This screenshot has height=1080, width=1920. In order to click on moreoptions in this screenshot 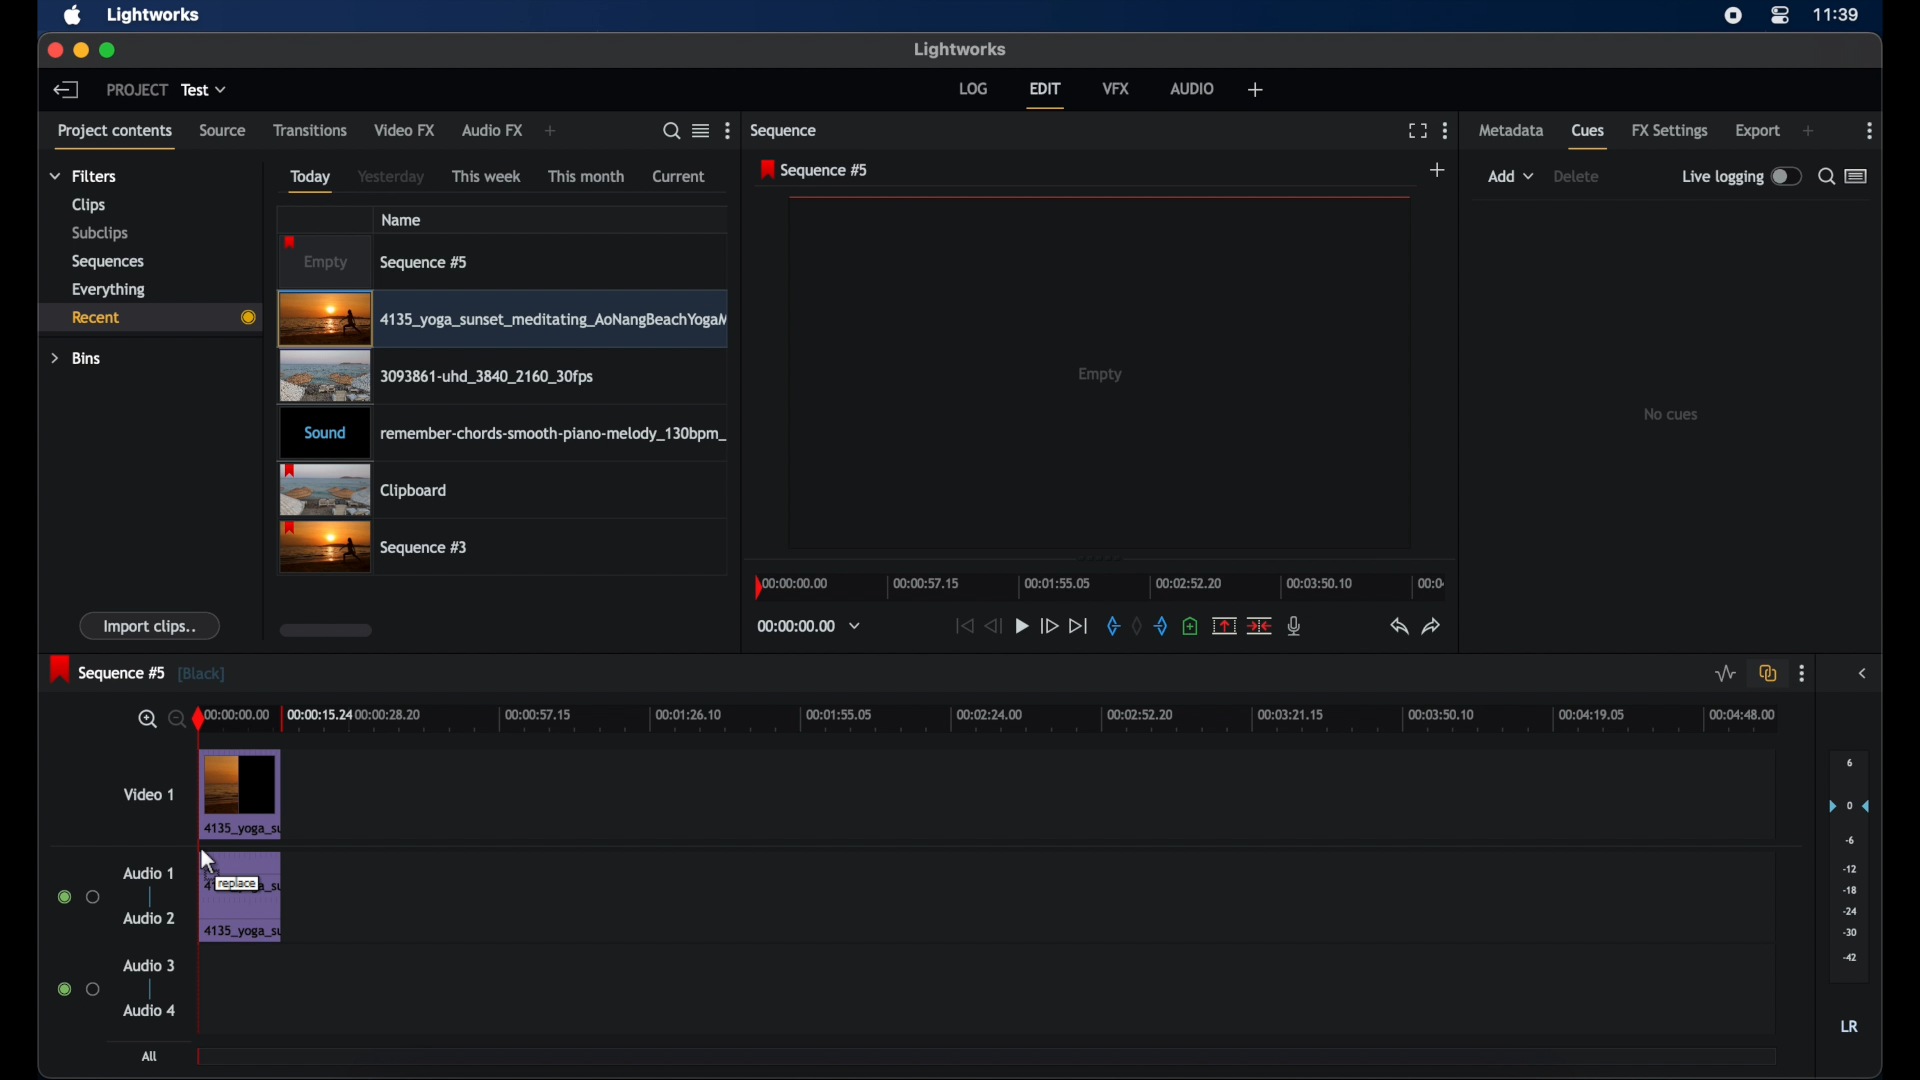, I will do `click(1870, 131)`.